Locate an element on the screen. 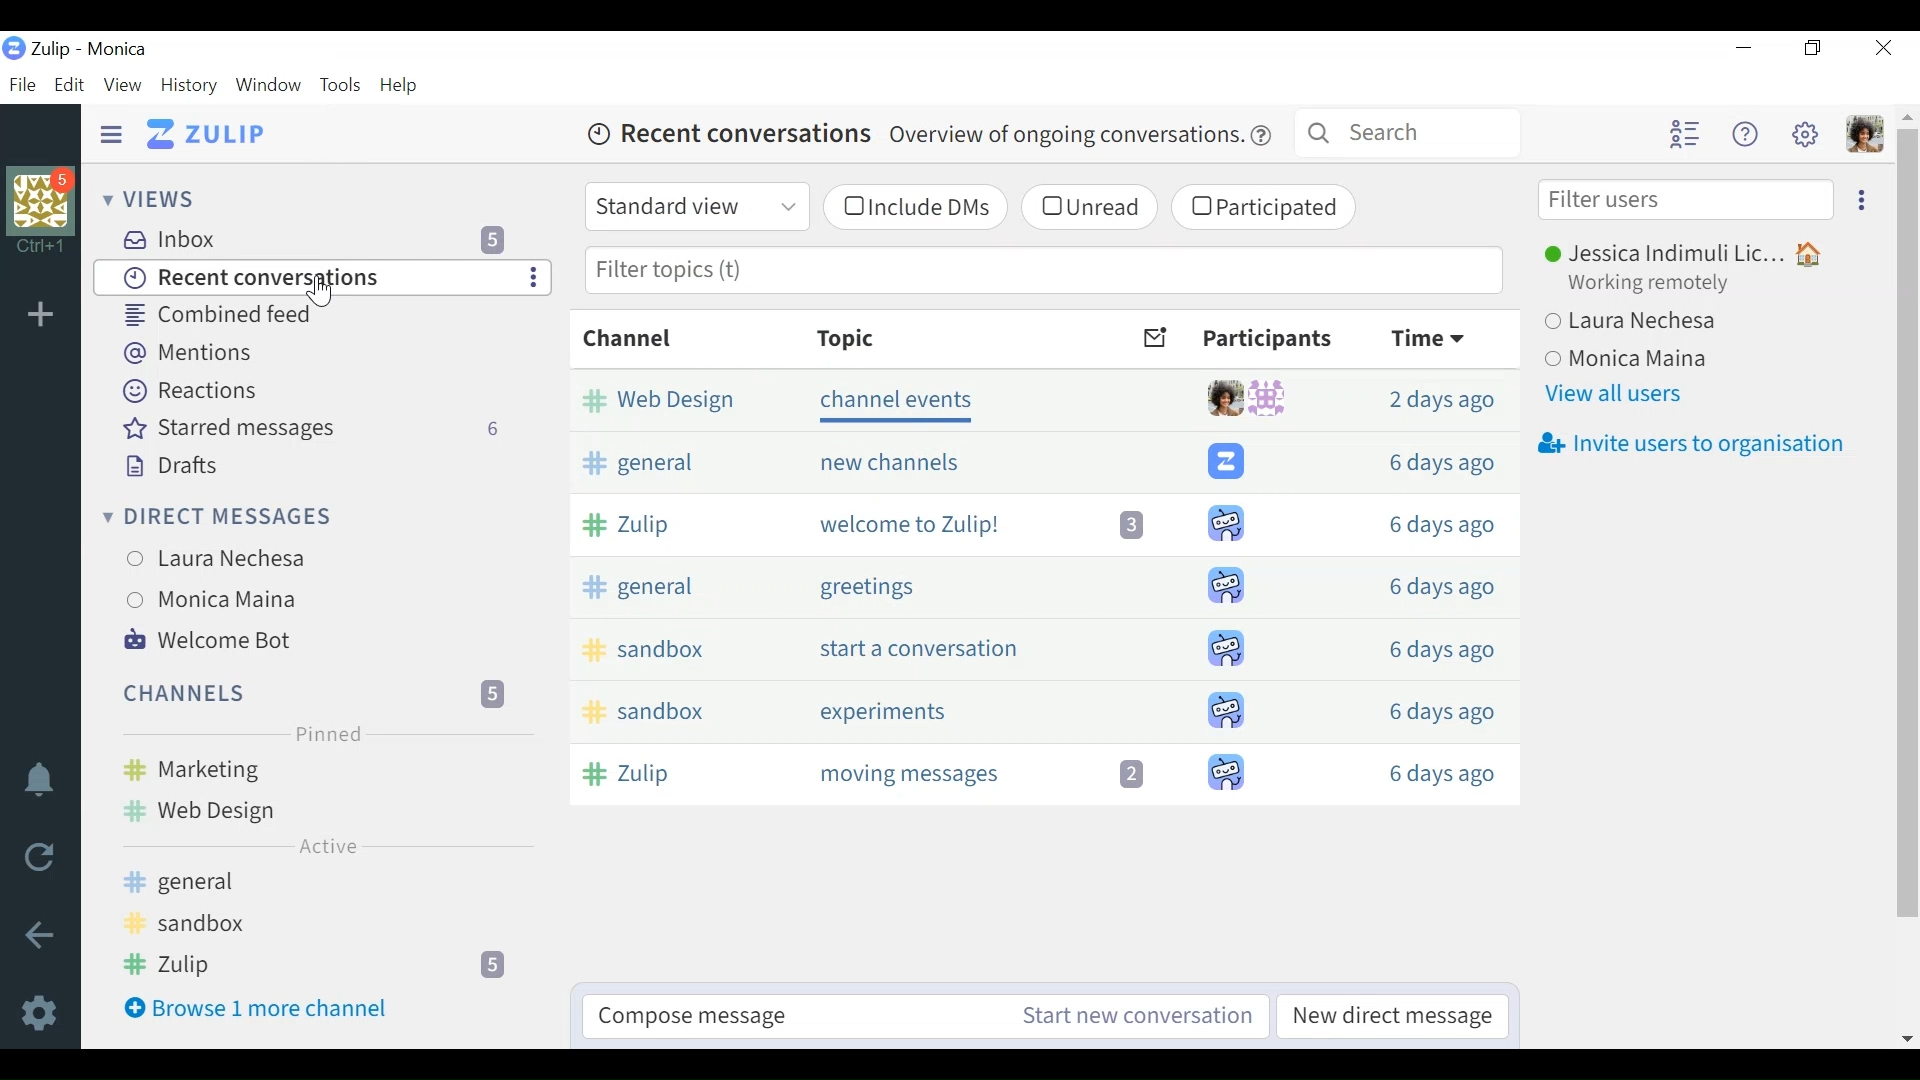 The height and width of the screenshot is (1080, 1920). help is located at coordinates (1262, 137).